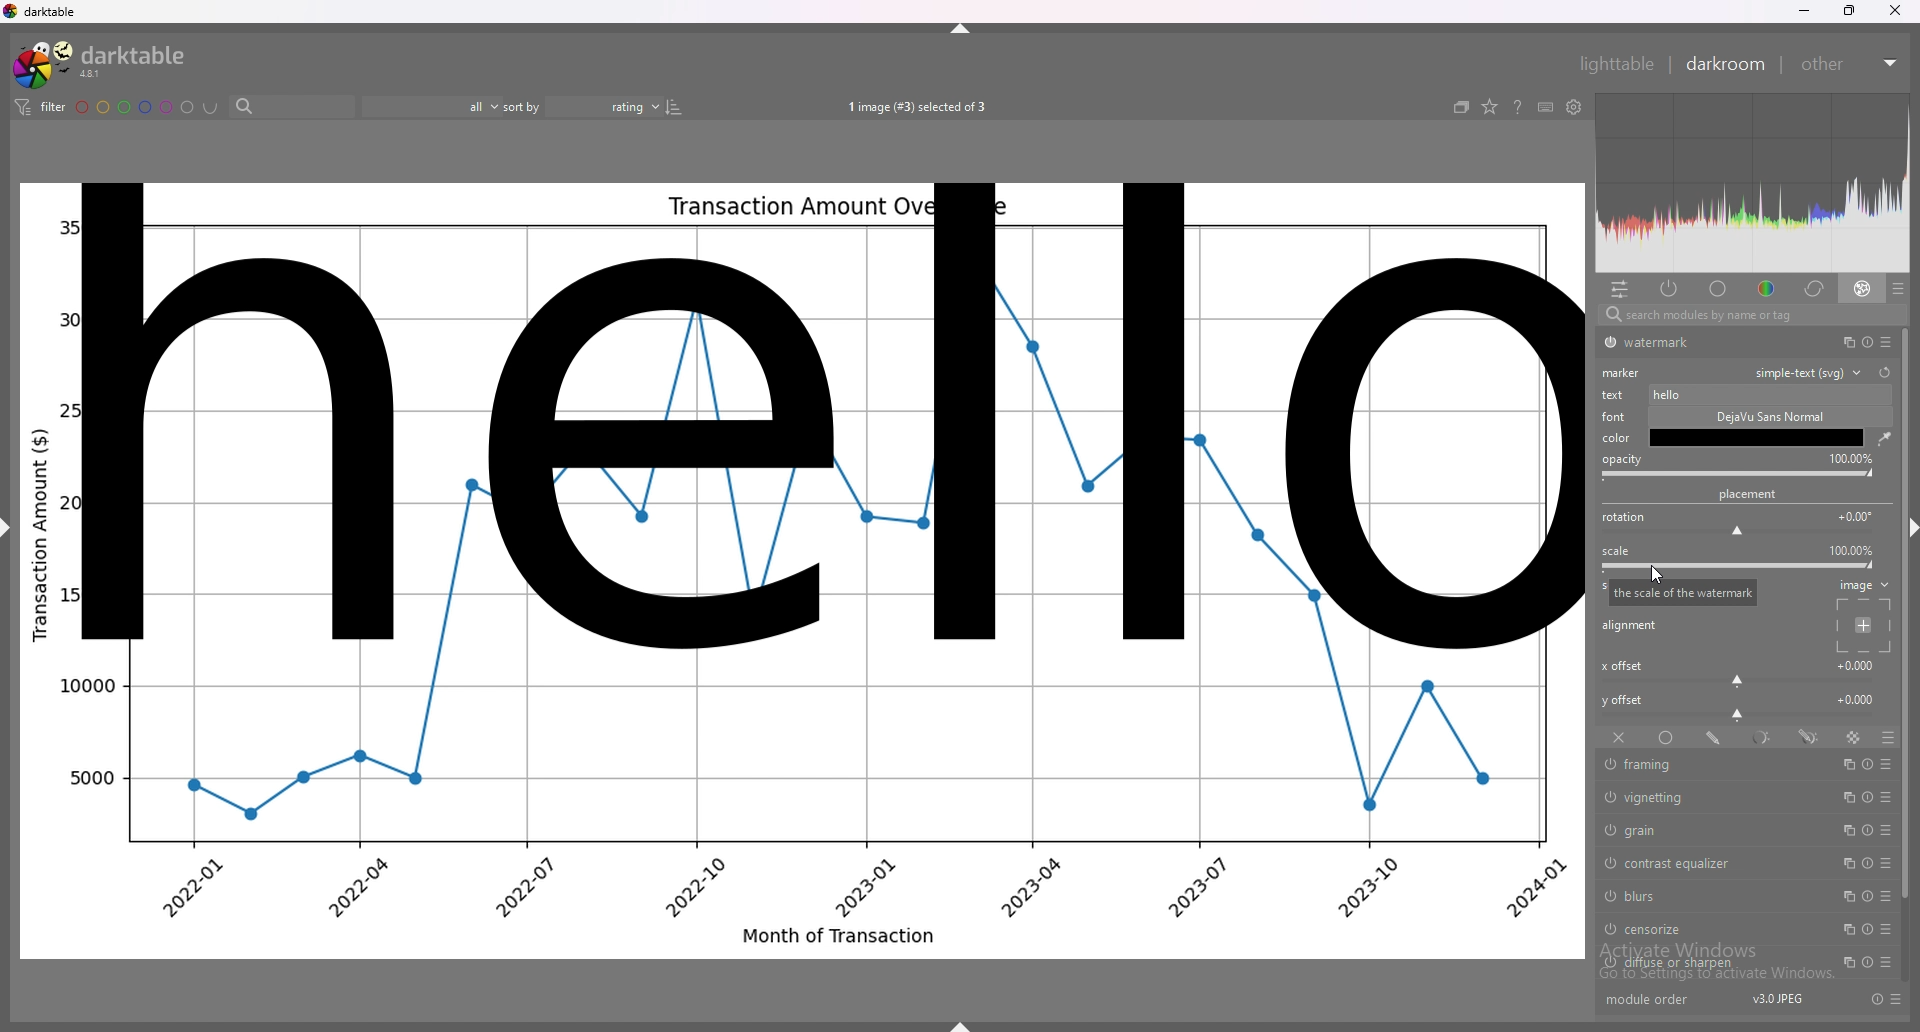 The height and width of the screenshot is (1032, 1920). I want to click on content, so click(1767, 394).